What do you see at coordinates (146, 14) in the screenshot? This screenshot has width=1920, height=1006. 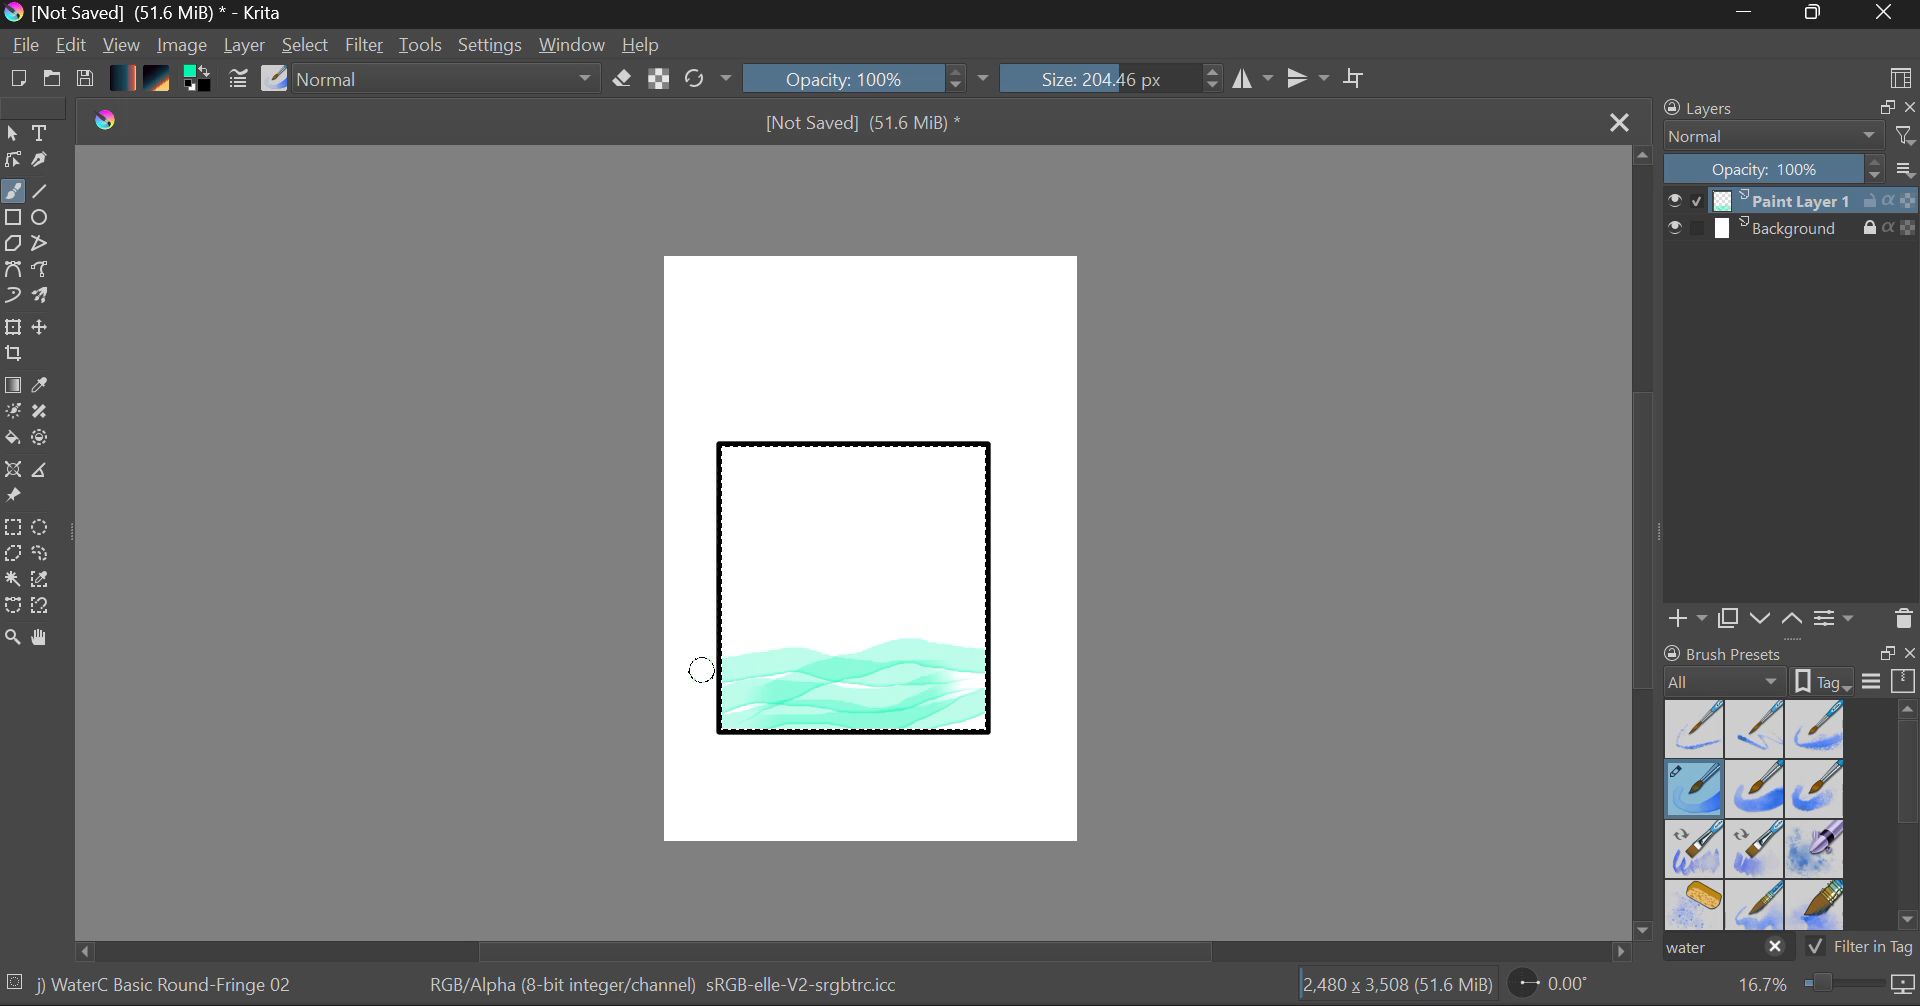 I see `Window Title` at bounding box center [146, 14].